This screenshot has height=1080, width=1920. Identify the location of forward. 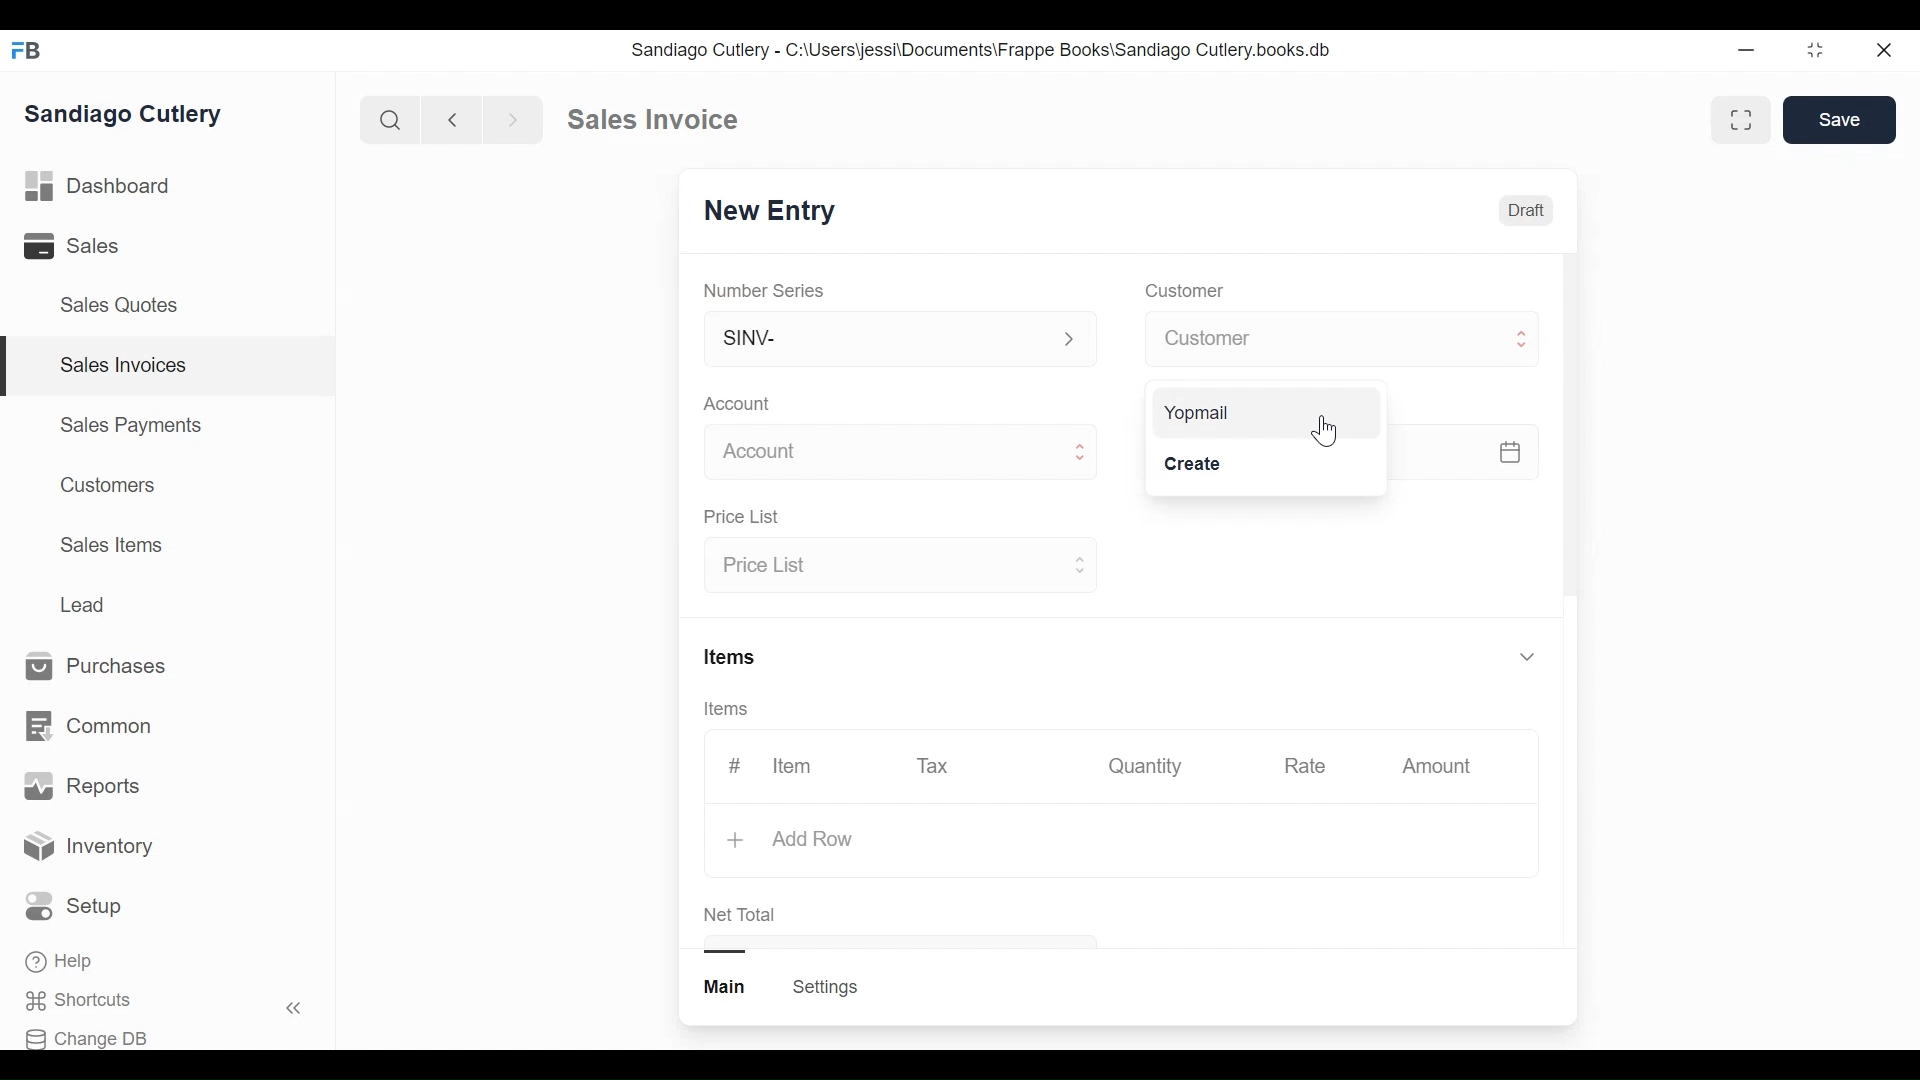
(514, 118).